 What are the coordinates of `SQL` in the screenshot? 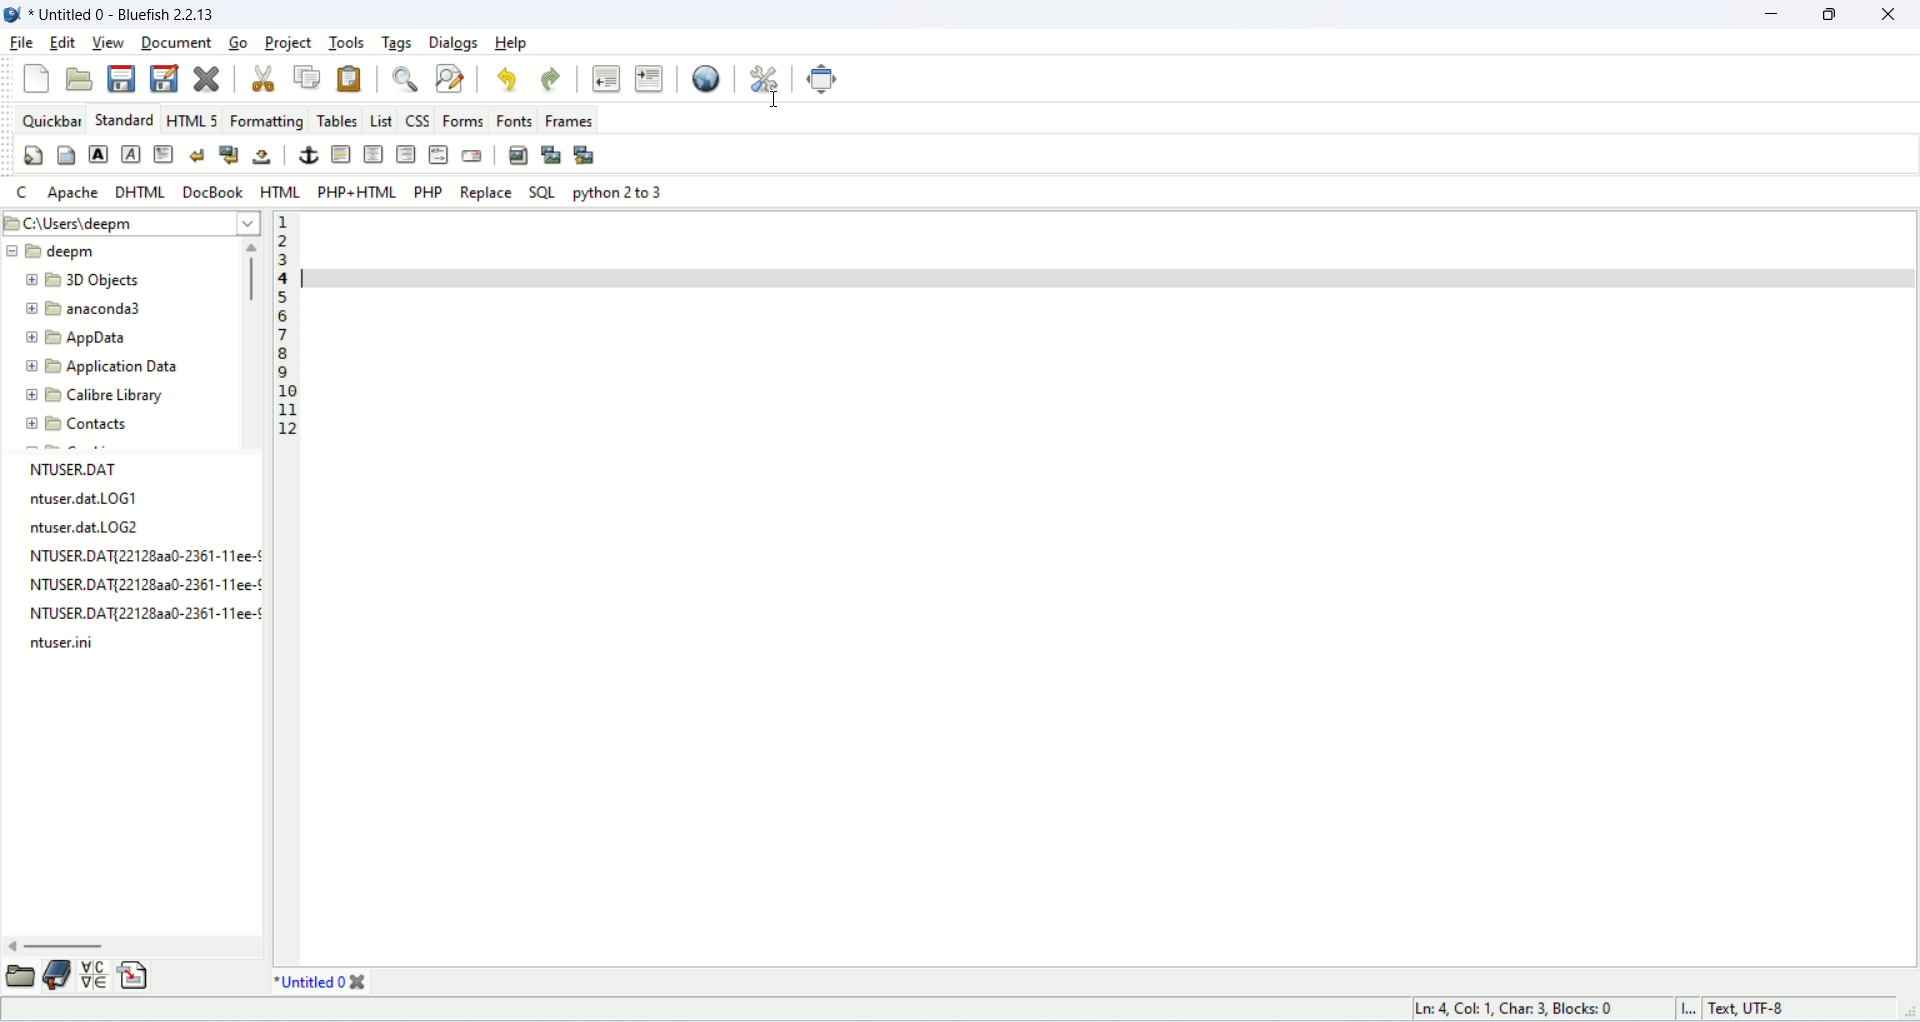 It's located at (542, 192).